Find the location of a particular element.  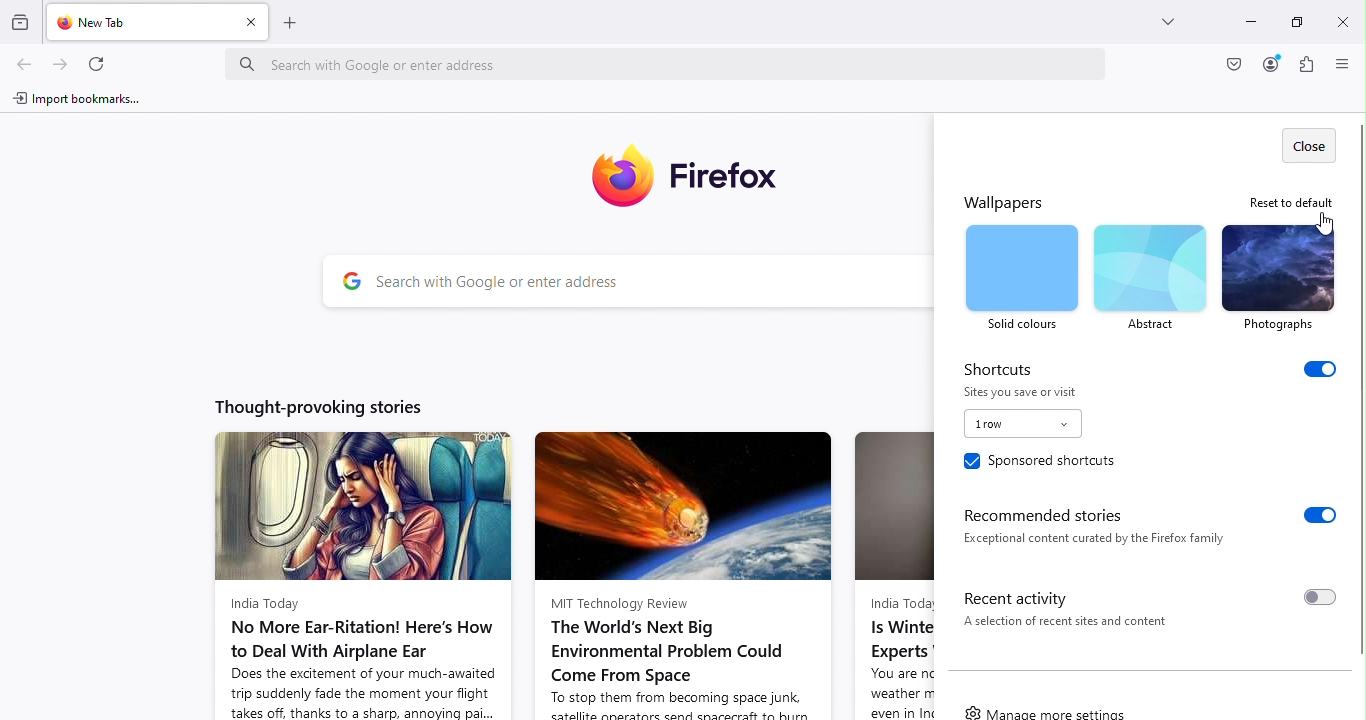

Go forward one page is located at coordinates (62, 59).